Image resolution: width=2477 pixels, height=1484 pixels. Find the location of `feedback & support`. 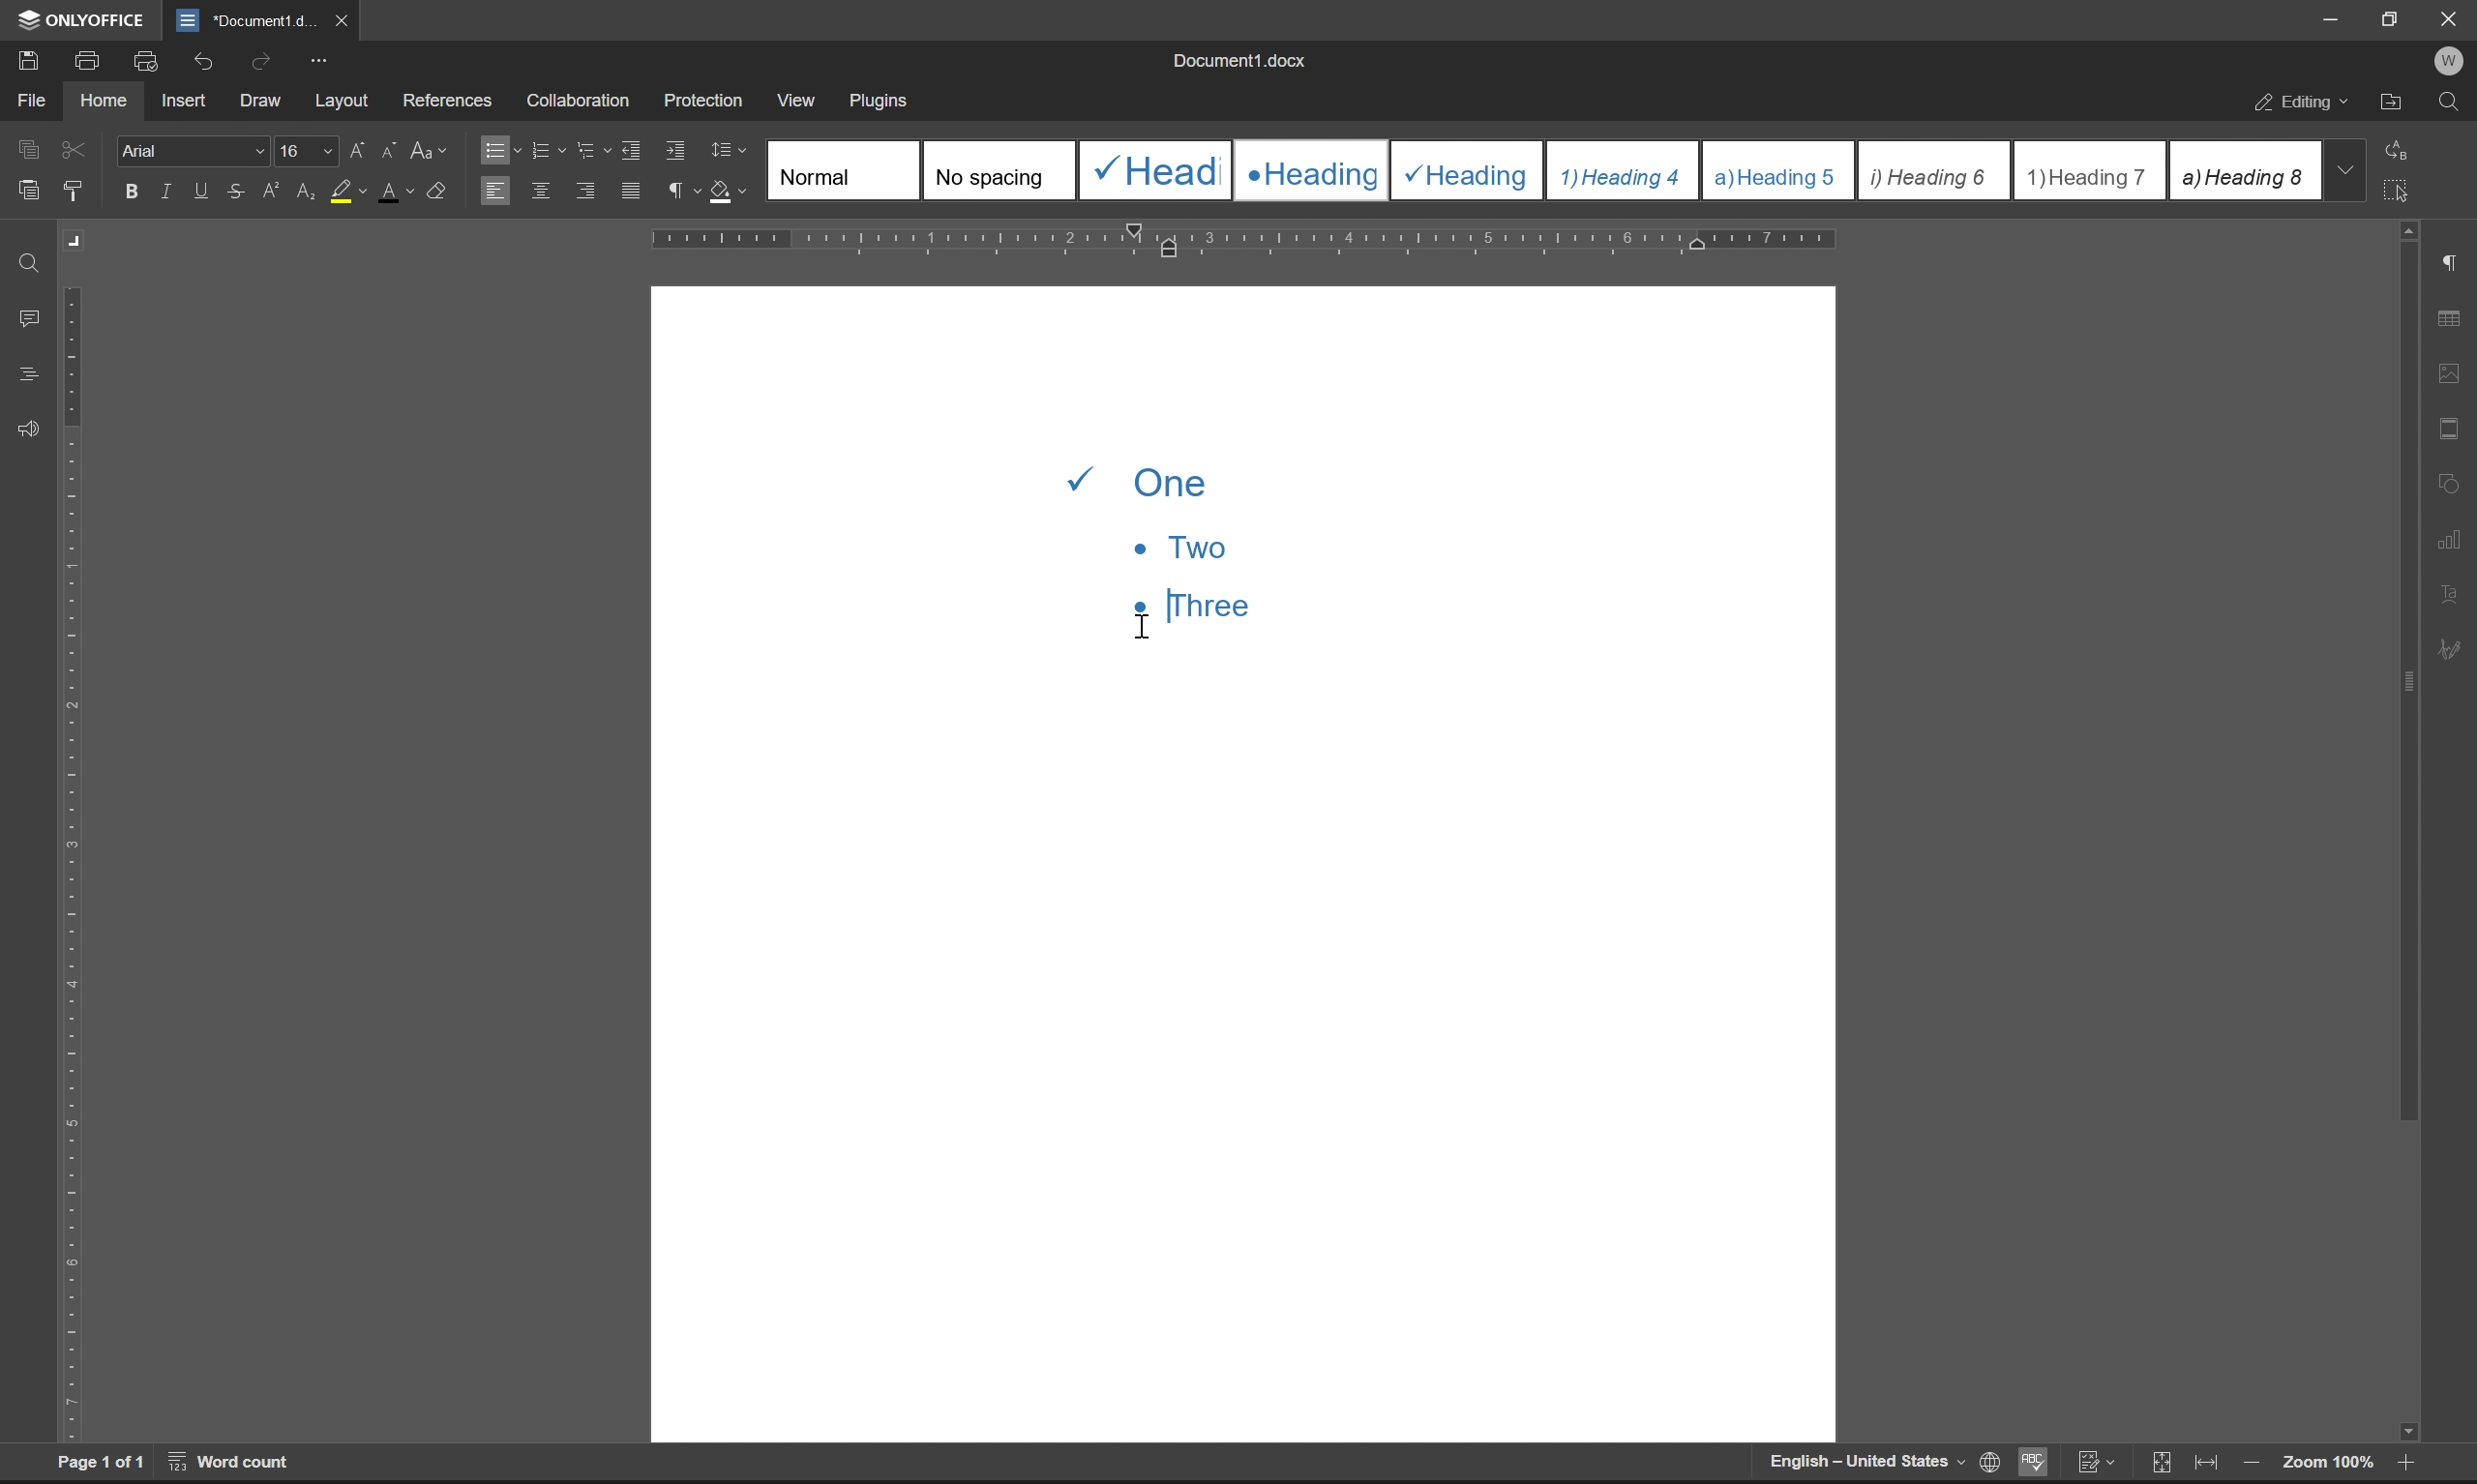

feedback & support is located at coordinates (30, 431).